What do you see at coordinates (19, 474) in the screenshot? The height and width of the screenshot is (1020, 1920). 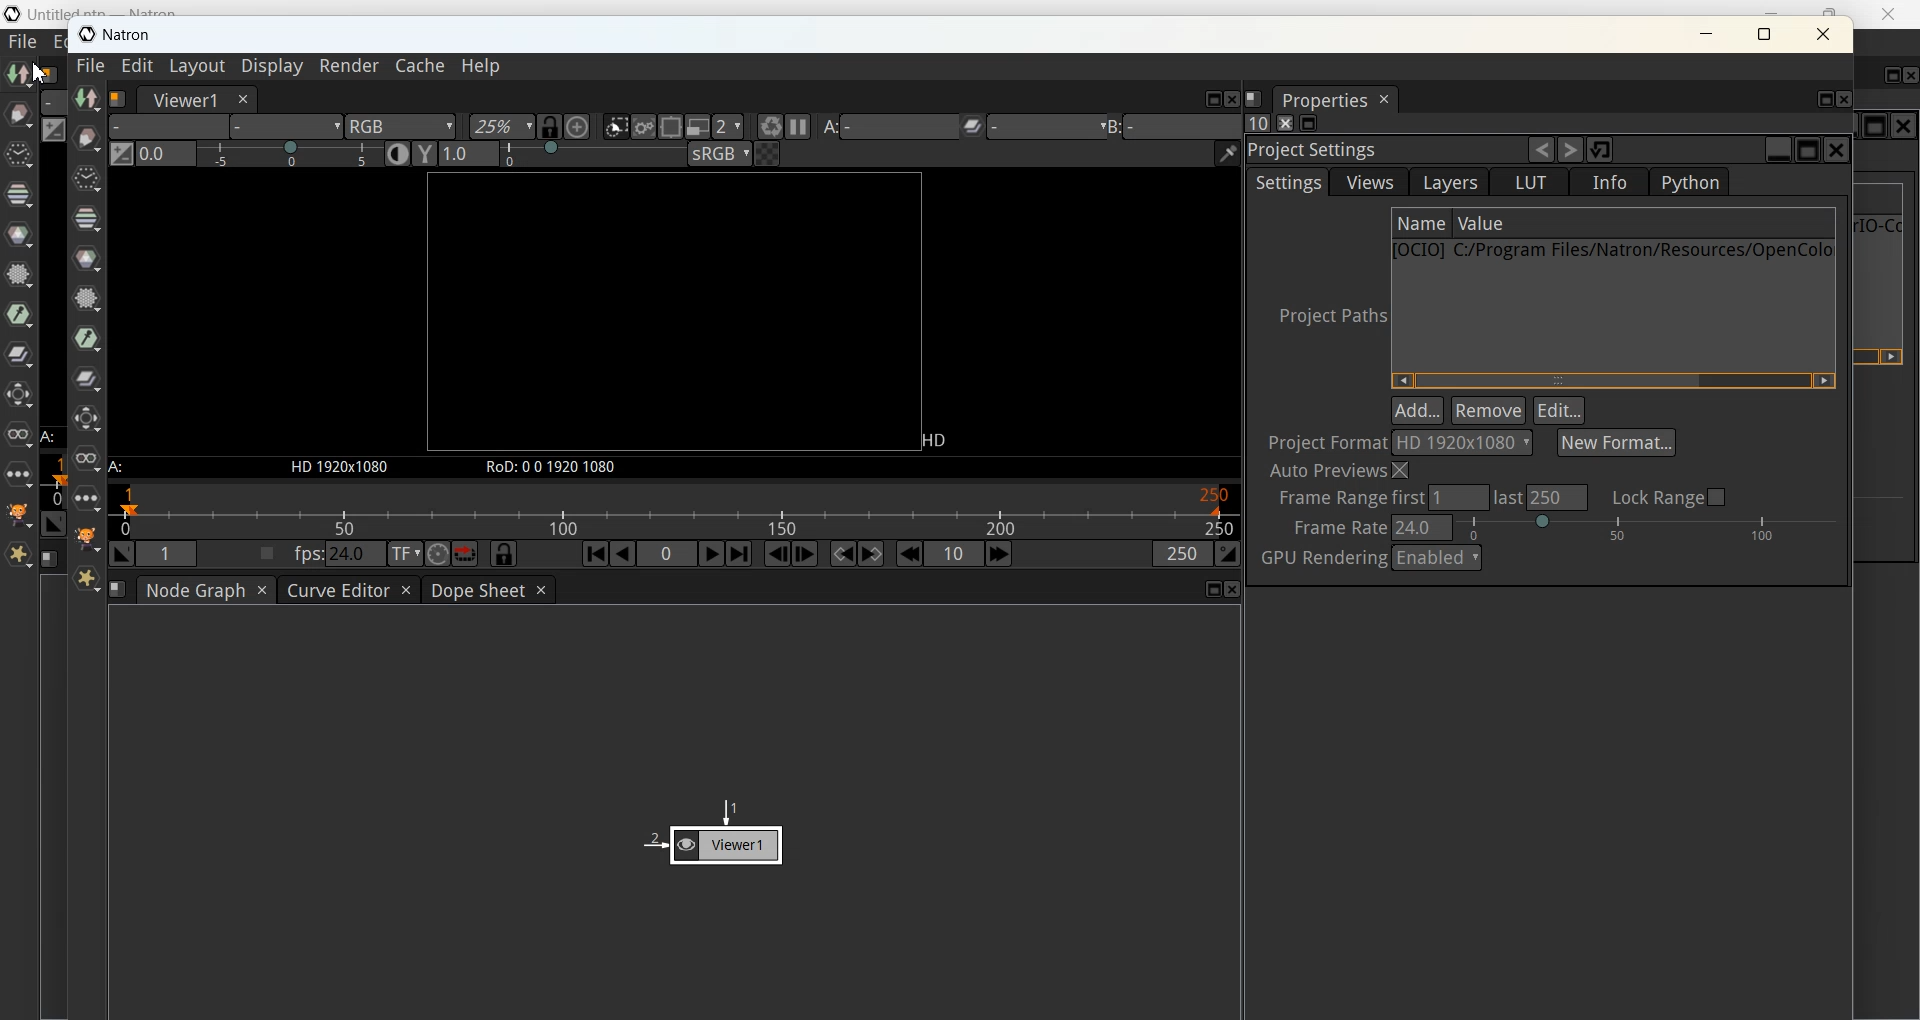 I see `Other` at bounding box center [19, 474].